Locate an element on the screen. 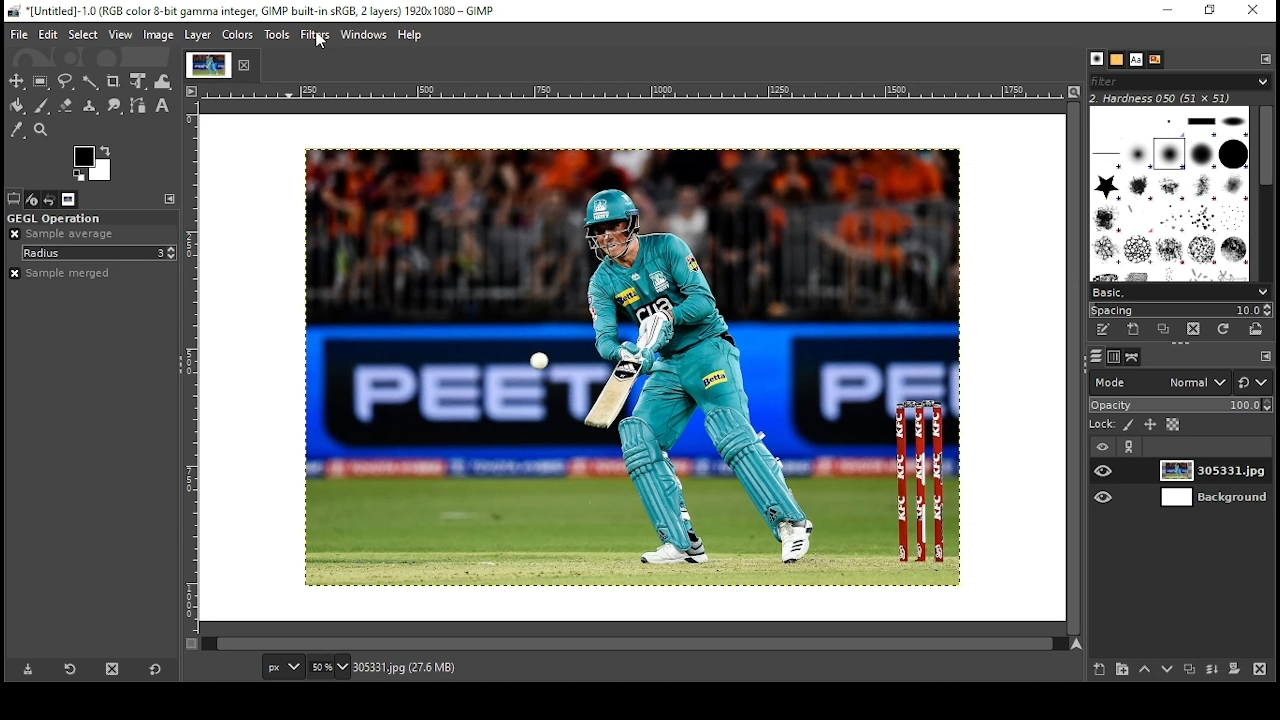 This screenshot has width=1280, height=720. lock is located at coordinates (1103, 424).